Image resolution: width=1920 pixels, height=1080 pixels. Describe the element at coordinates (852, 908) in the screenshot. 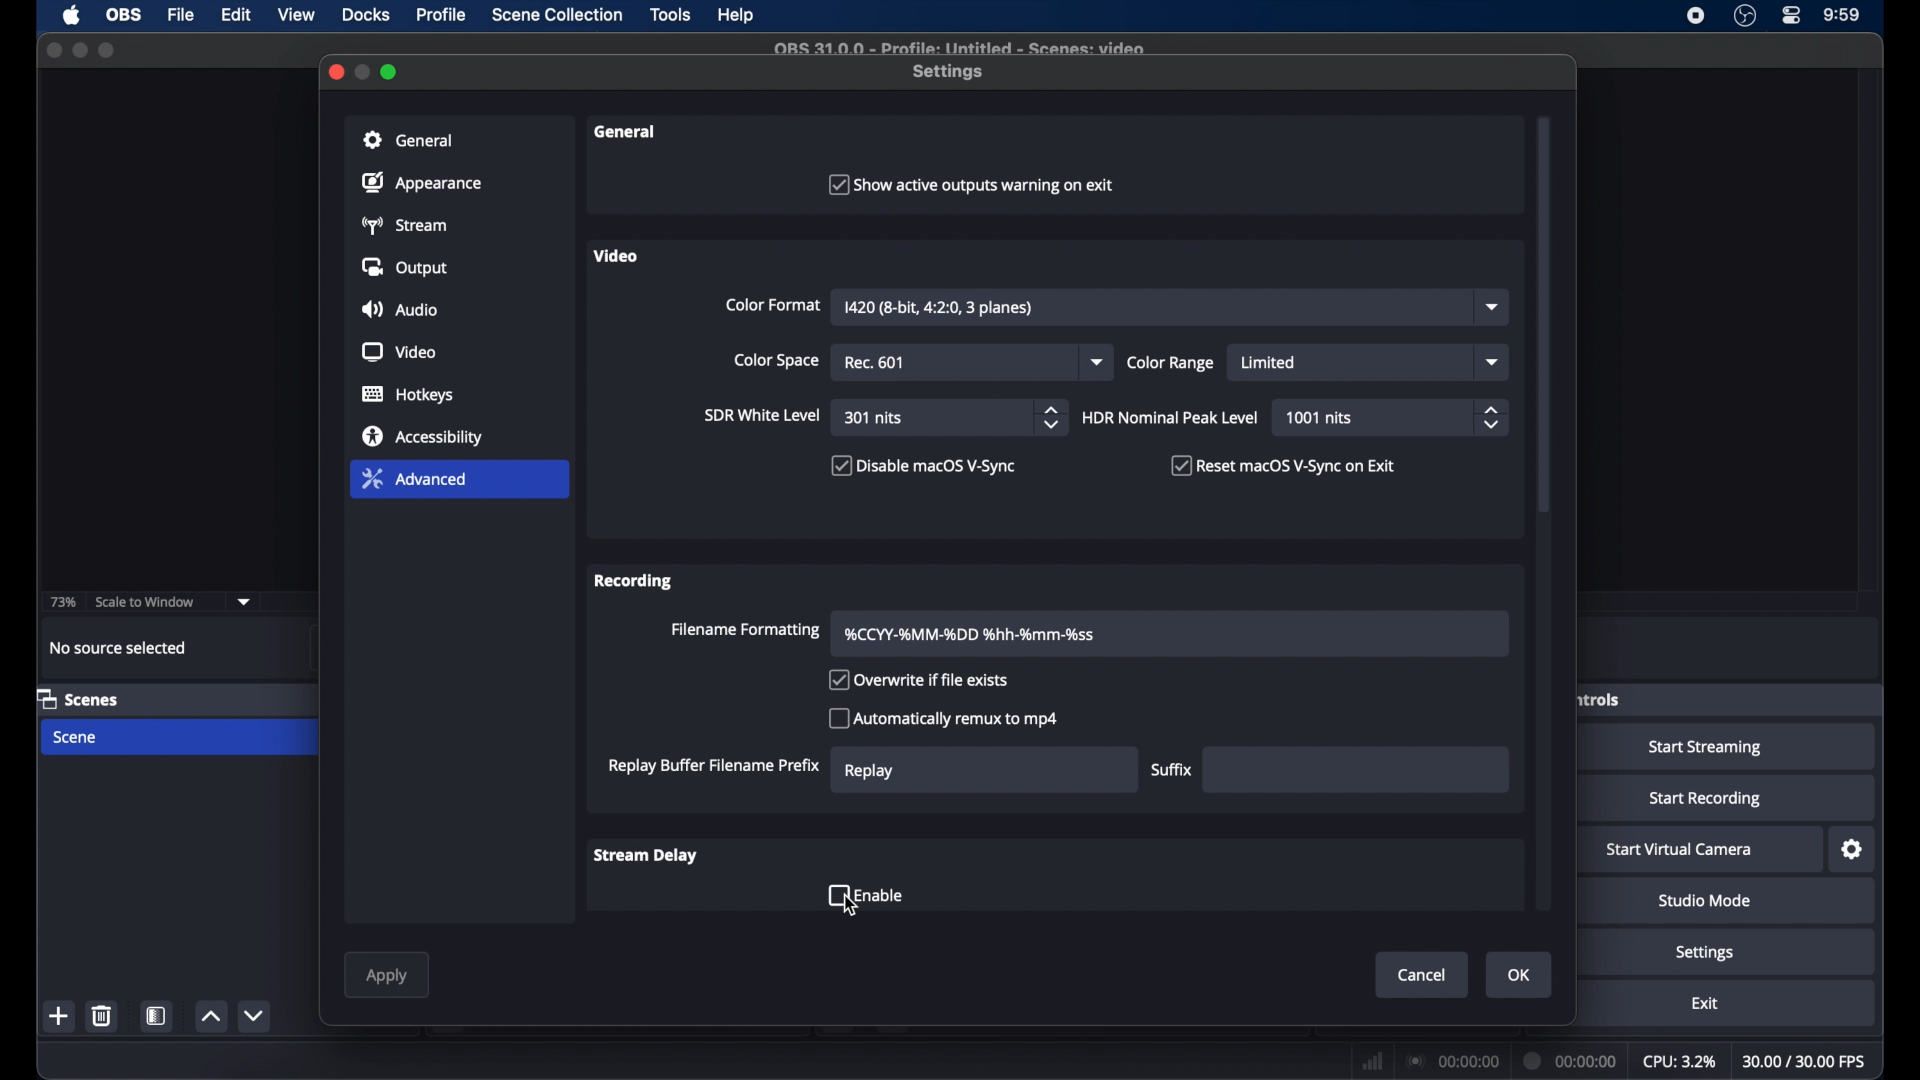

I see `cursor` at that location.